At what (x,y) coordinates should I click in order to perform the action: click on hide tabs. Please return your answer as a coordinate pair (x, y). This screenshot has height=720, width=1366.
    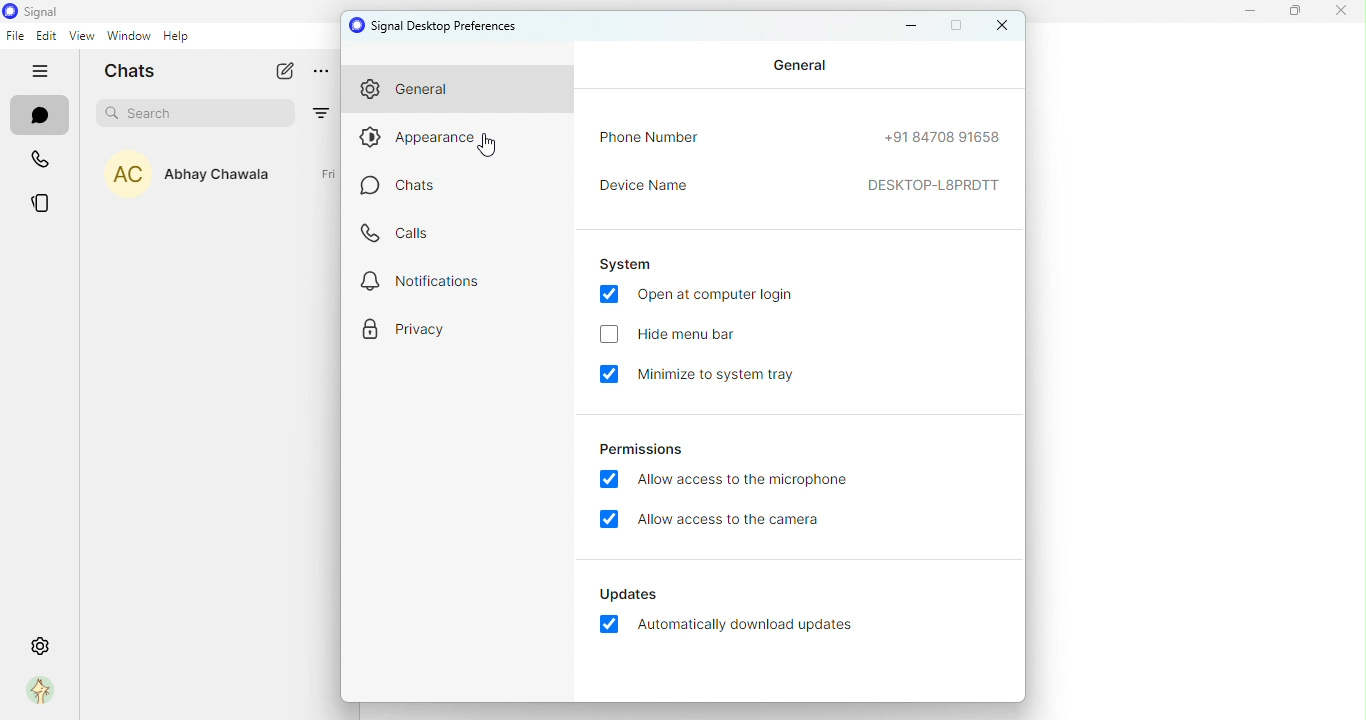
    Looking at the image, I should click on (38, 72).